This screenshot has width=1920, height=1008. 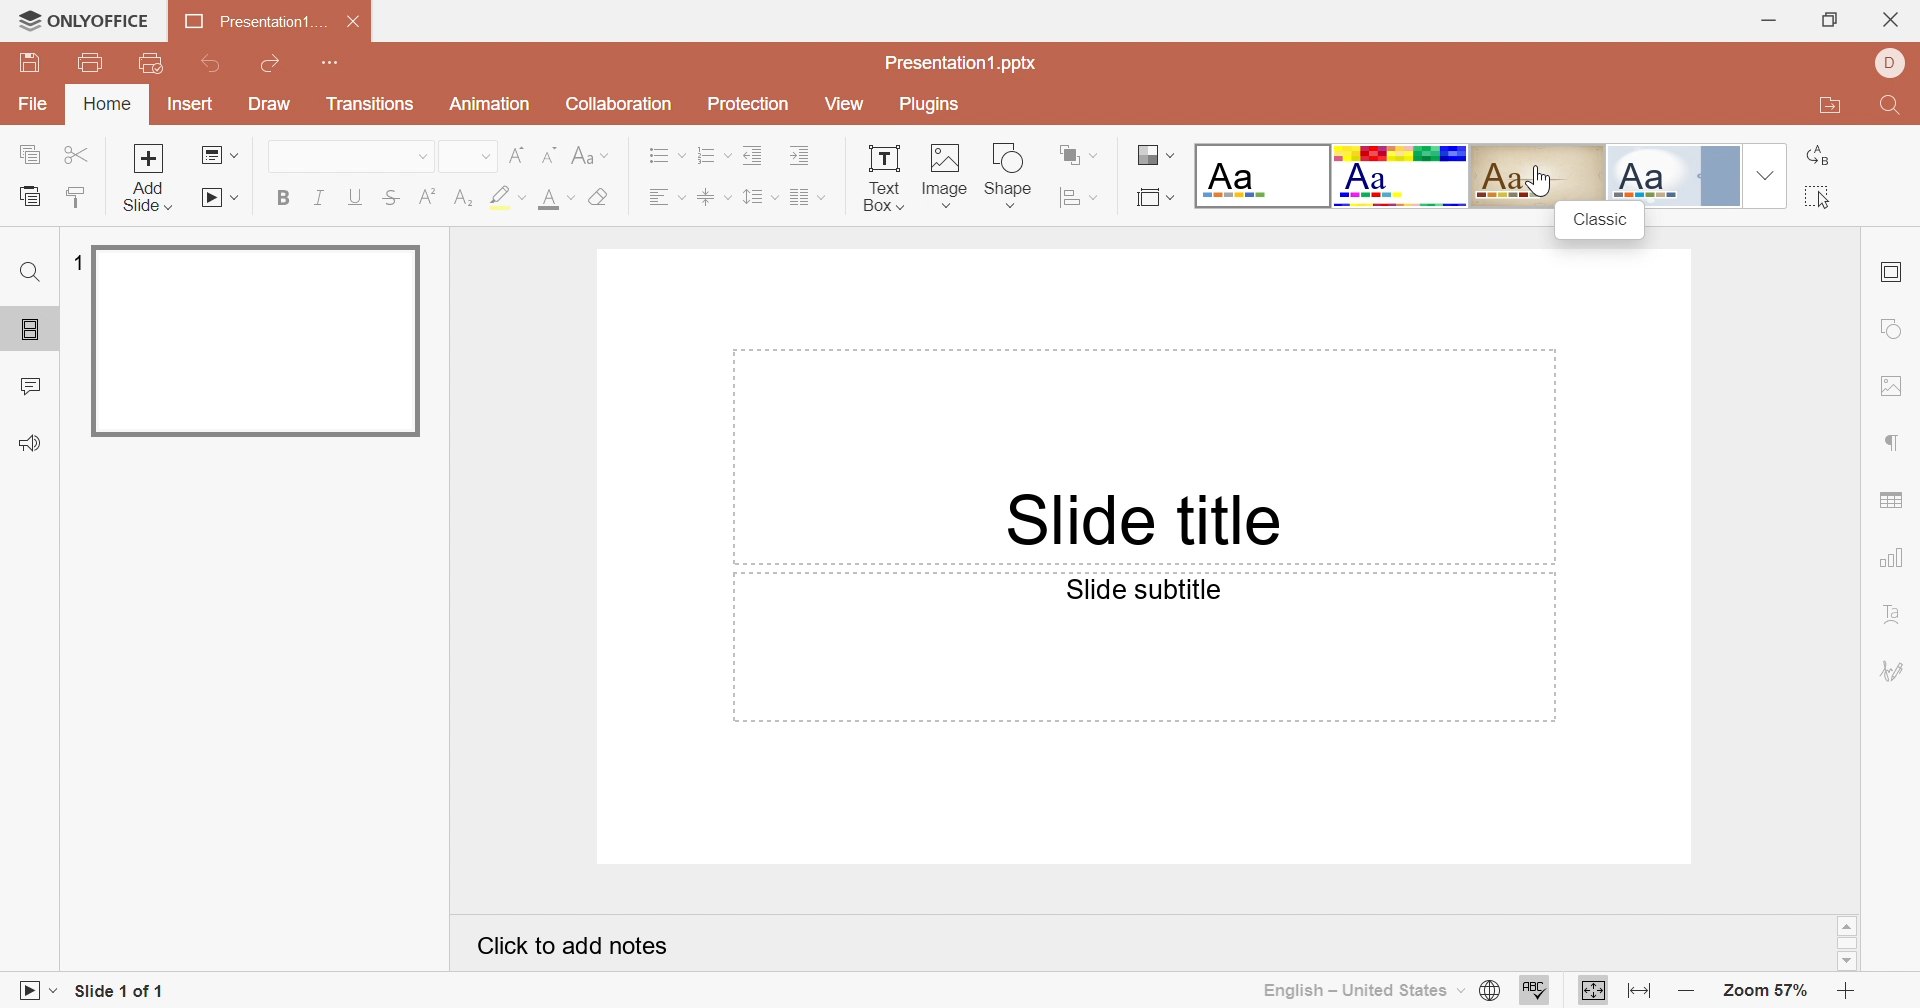 What do you see at coordinates (1895, 444) in the screenshot?
I see `Paragraph settings` at bounding box center [1895, 444].